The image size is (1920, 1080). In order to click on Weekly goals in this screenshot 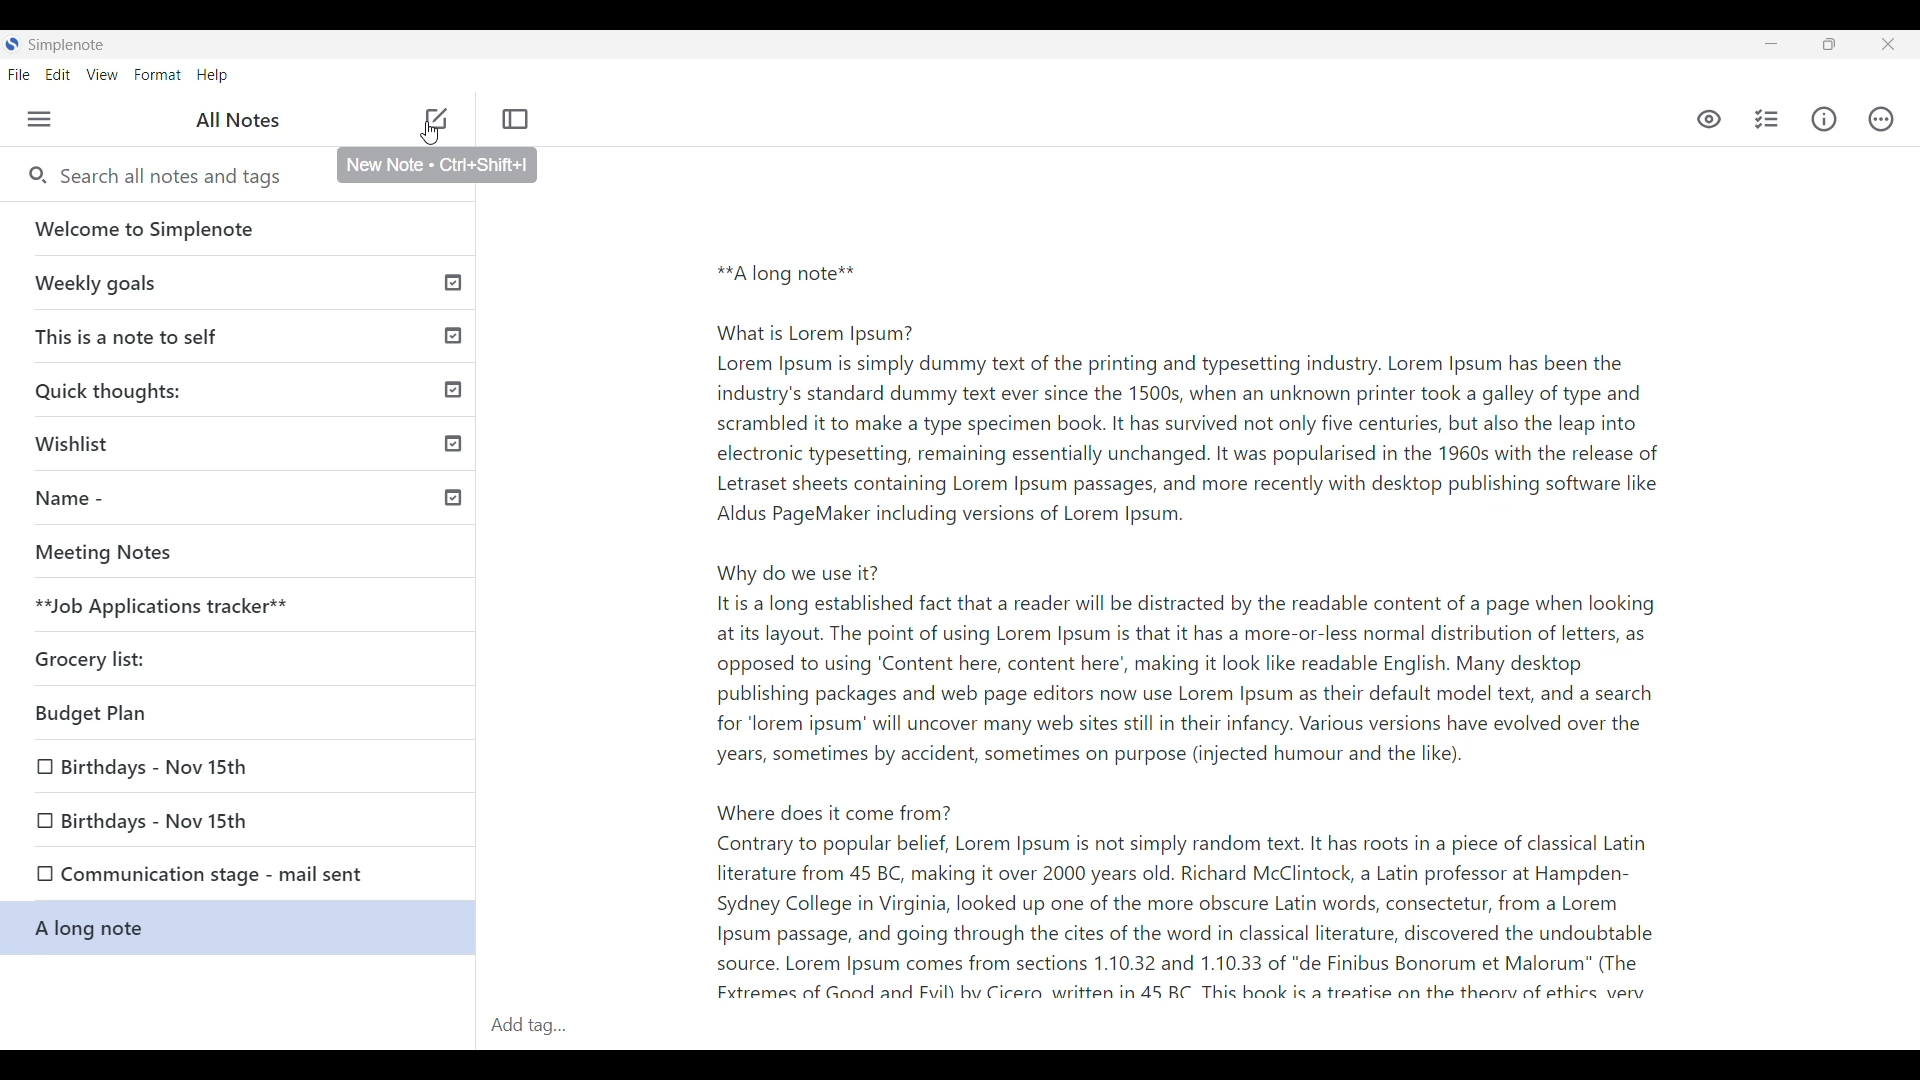, I will do `click(239, 282)`.